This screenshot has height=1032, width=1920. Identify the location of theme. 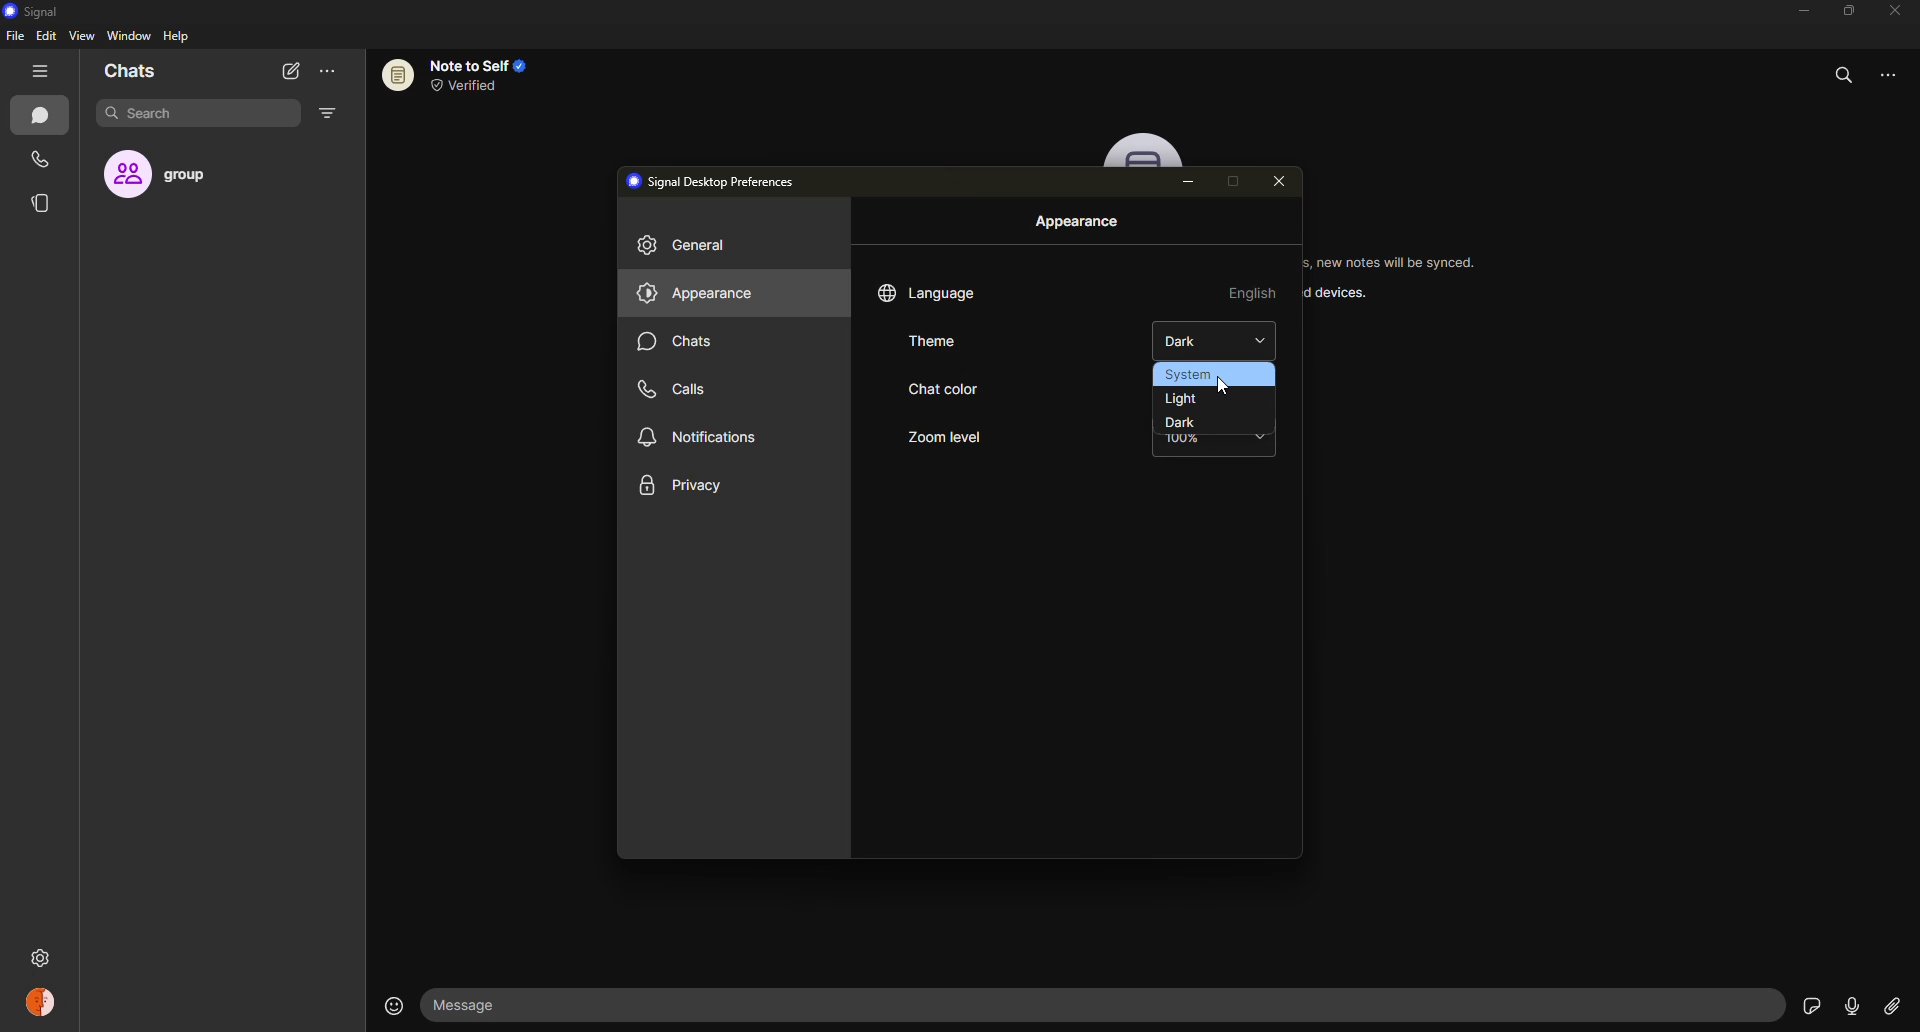
(937, 342).